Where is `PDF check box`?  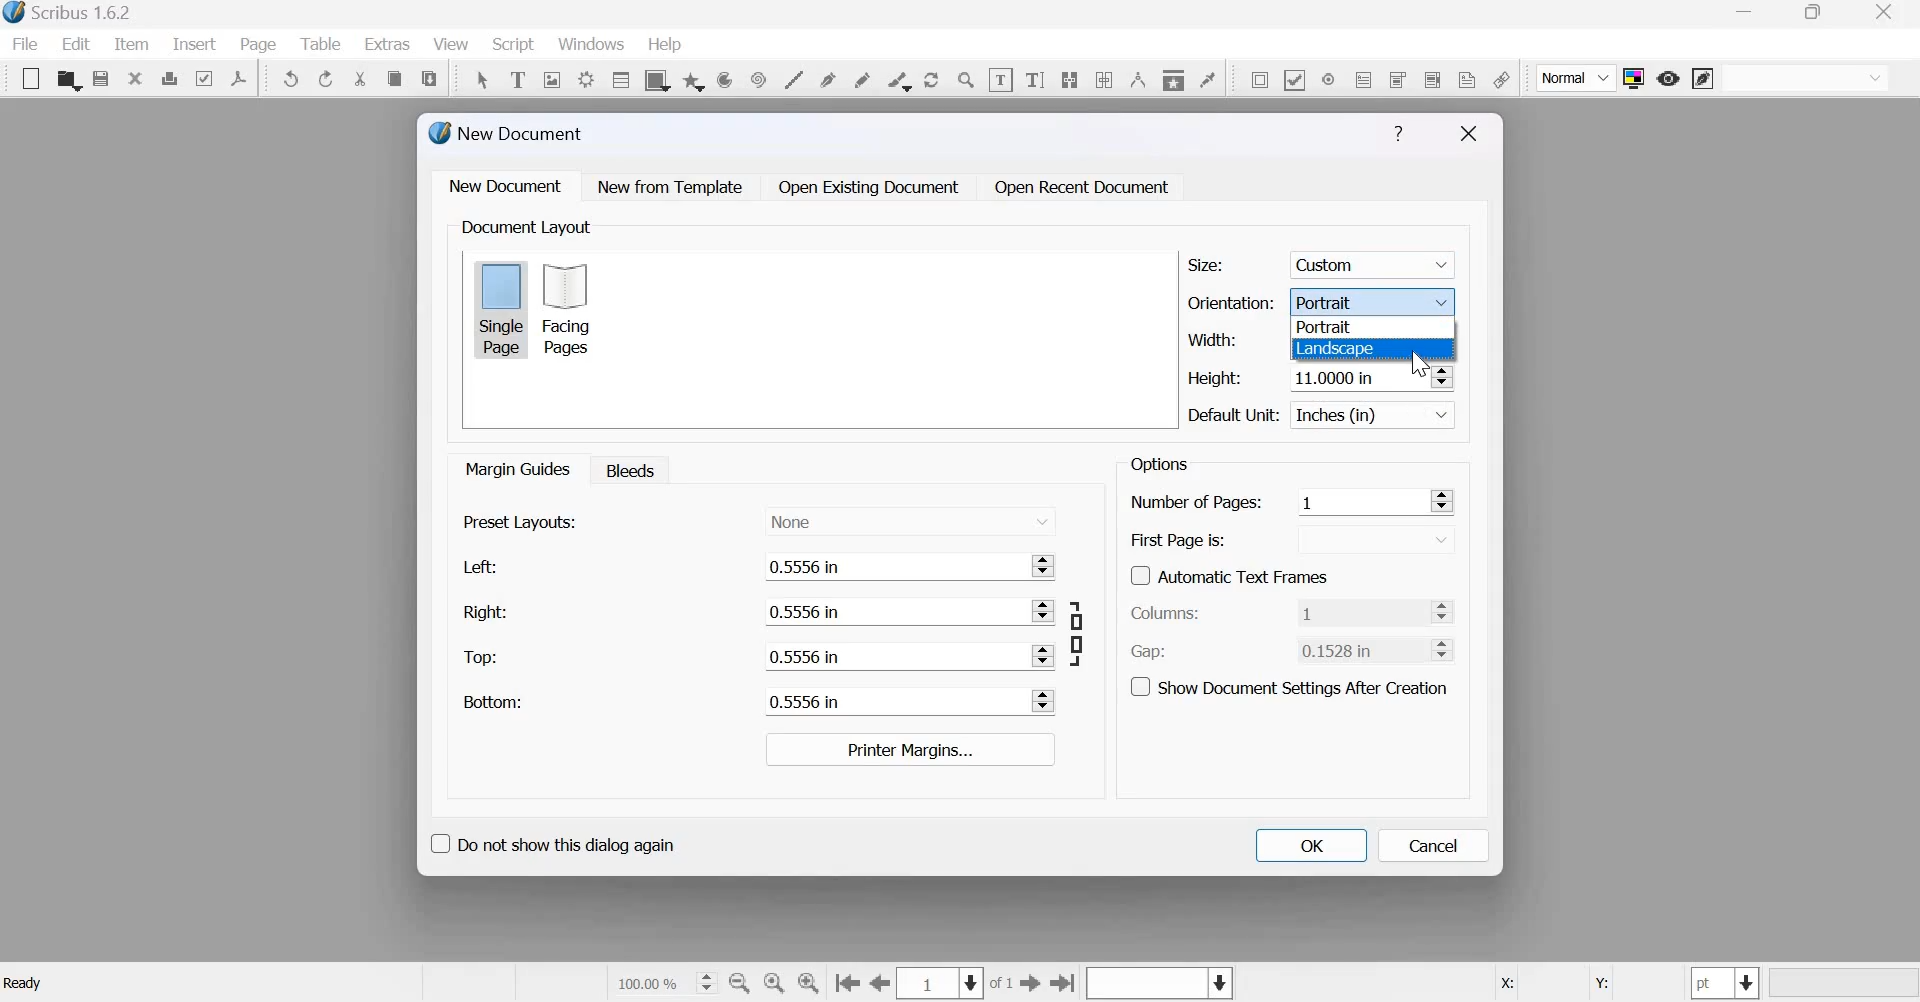
PDF check box is located at coordinates (1294, 78).